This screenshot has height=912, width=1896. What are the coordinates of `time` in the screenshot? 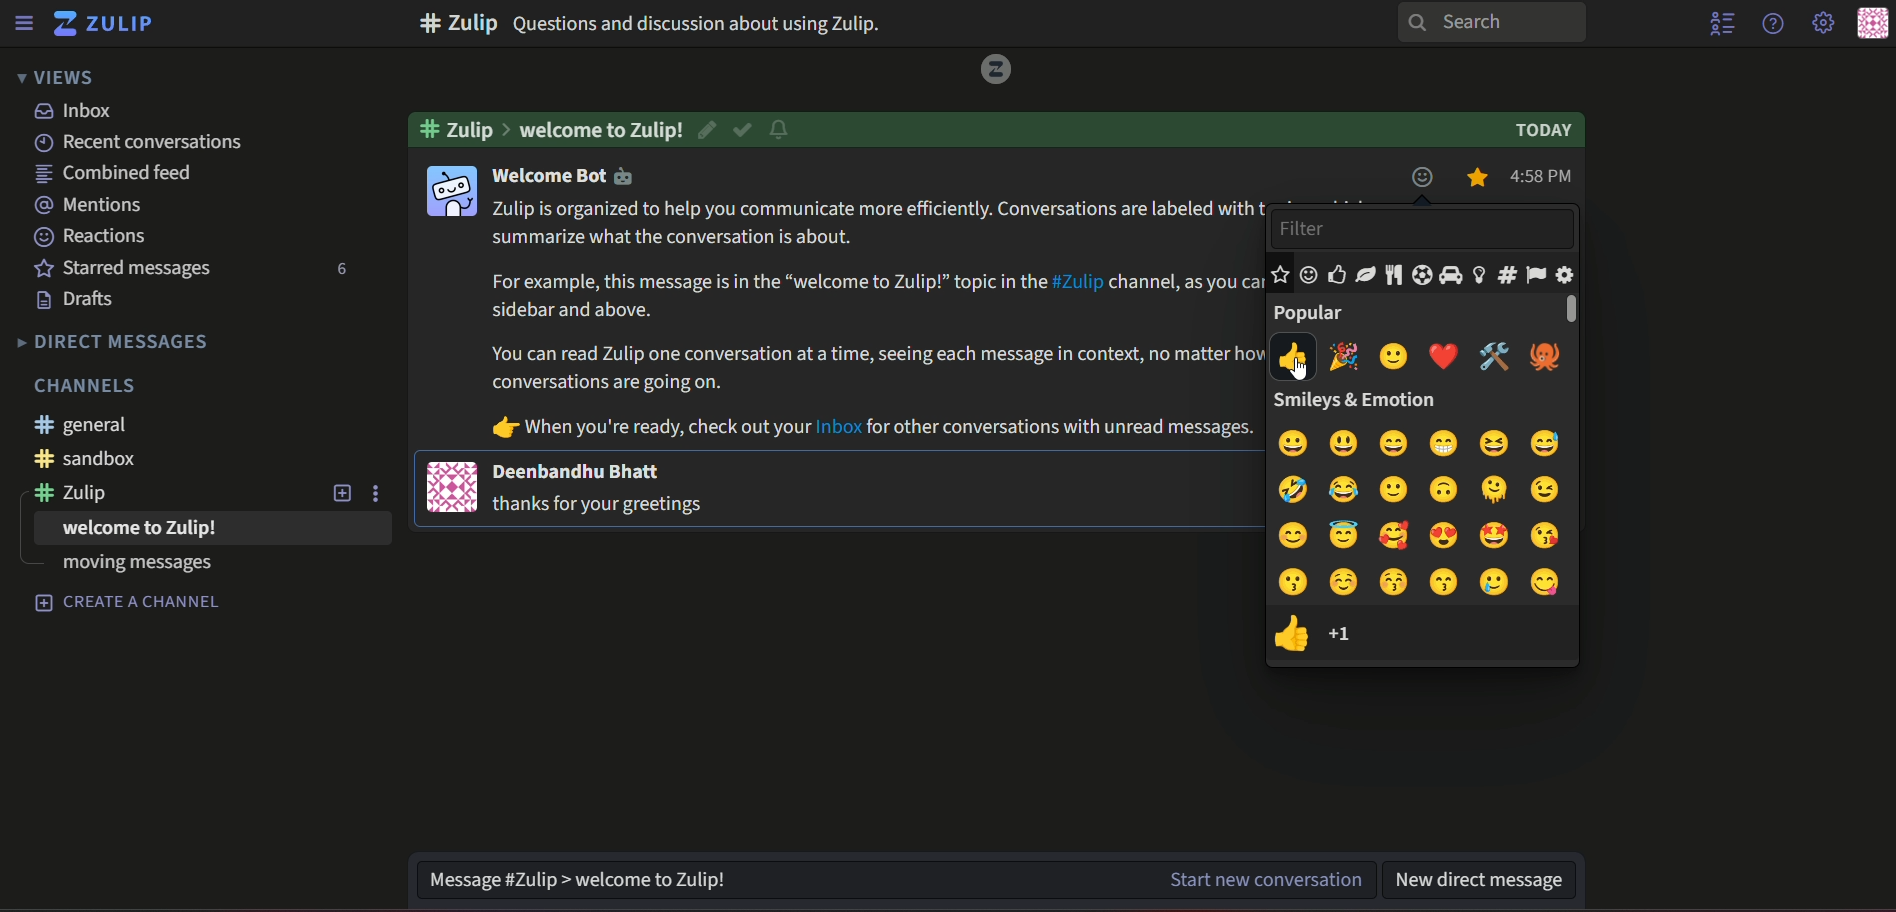 It's located at (1544, 177).